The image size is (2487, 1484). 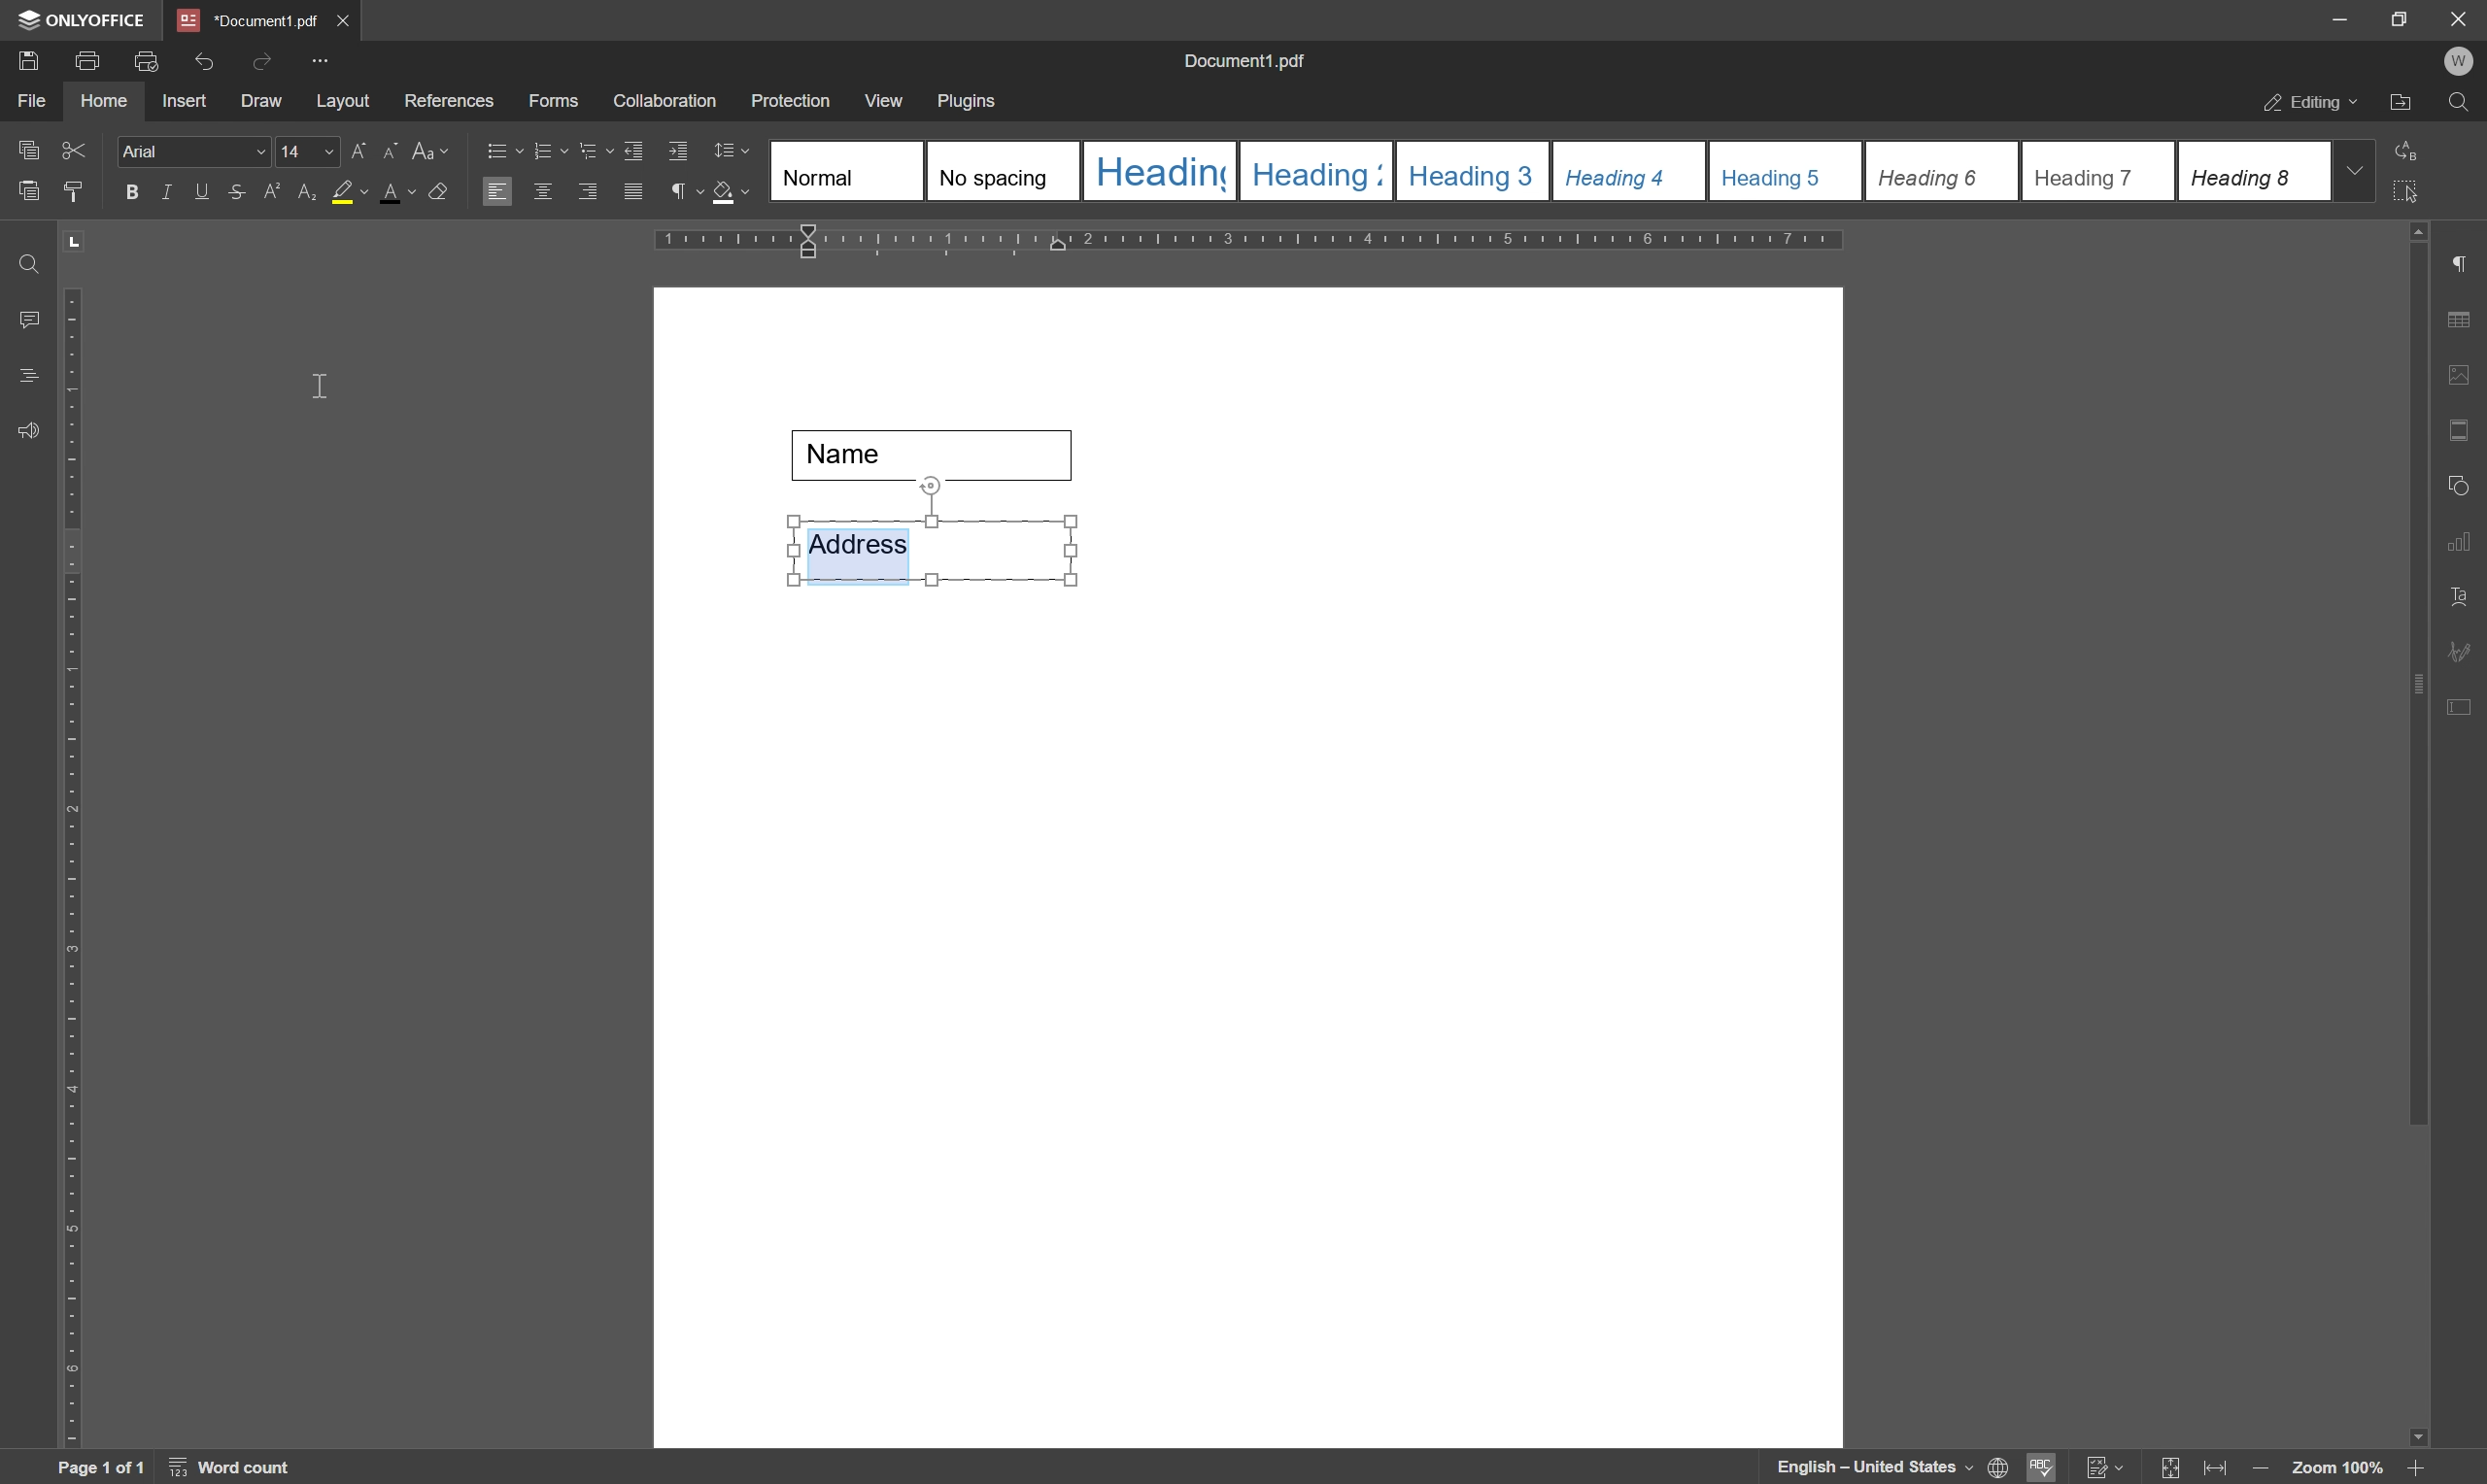 What do you see at coordinates (2467, 379) in the screenshot?
I see `image settings` at bounding box center [2467, 379].